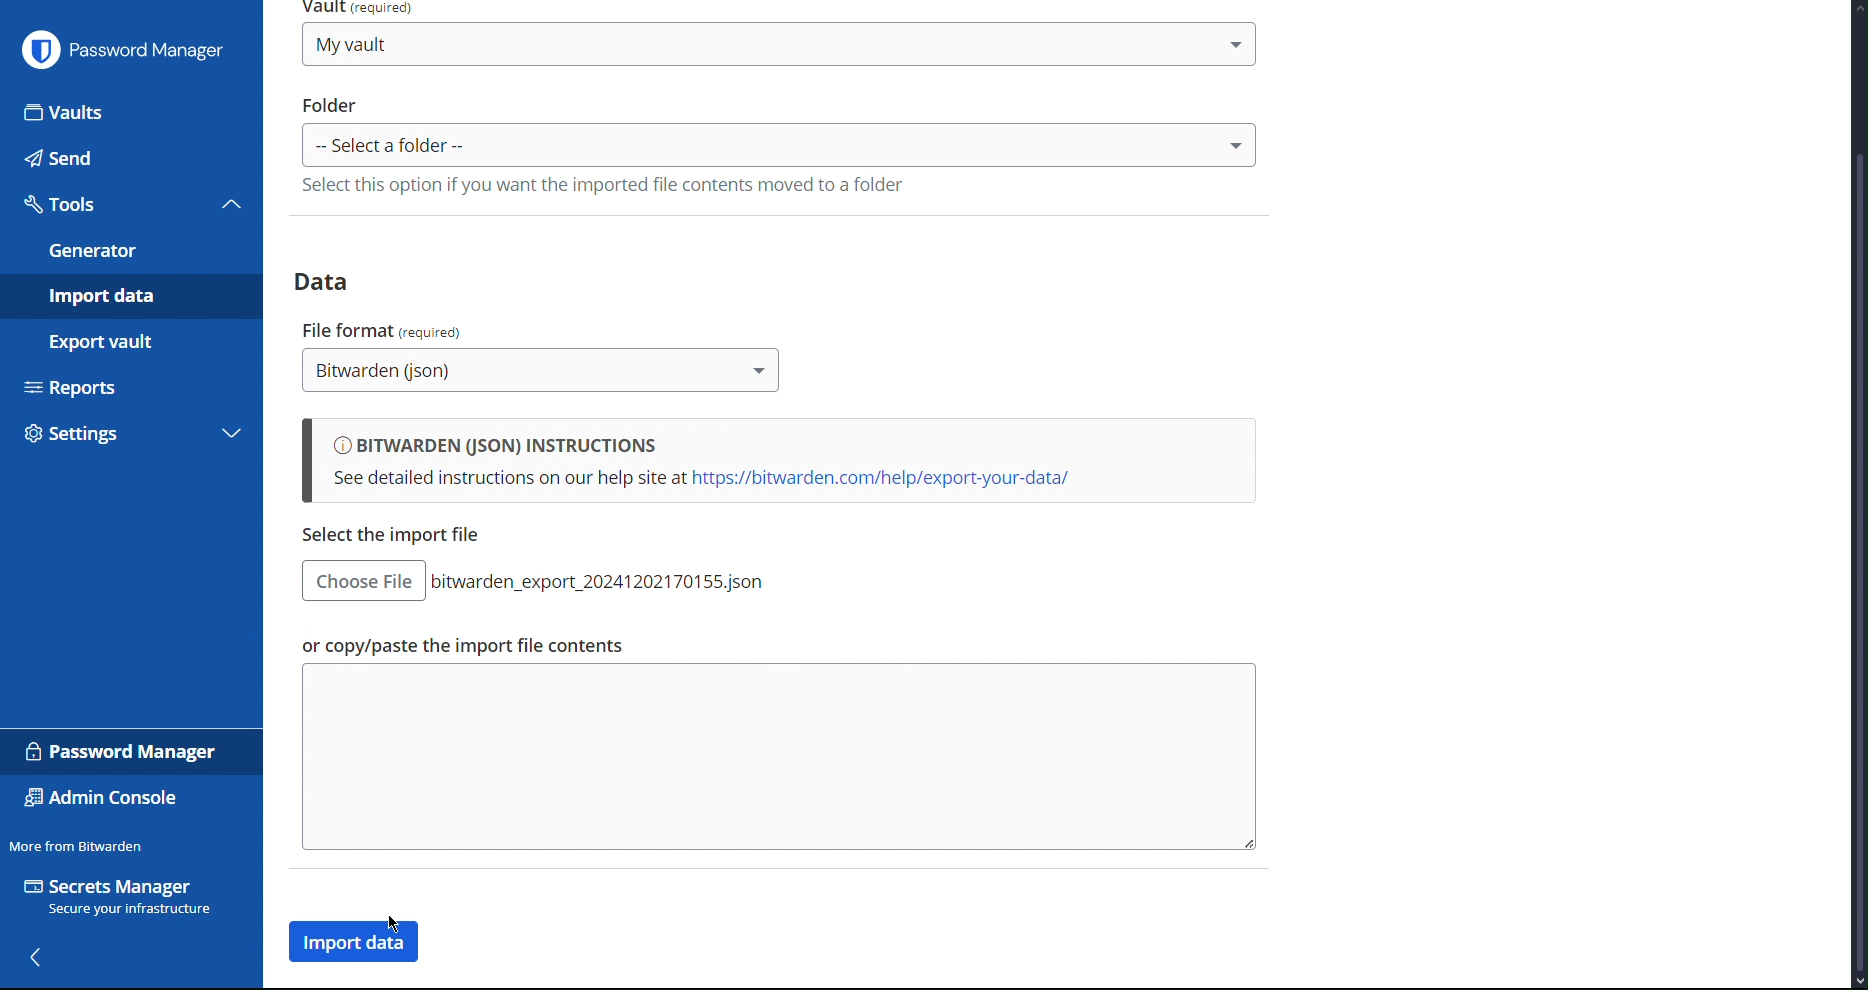 The height and width of the screenshot is (990, 1868). What do you see at coordinates (103, 800) in the screenshot?
I see `Admin Console` at bounding box center [103, 800].